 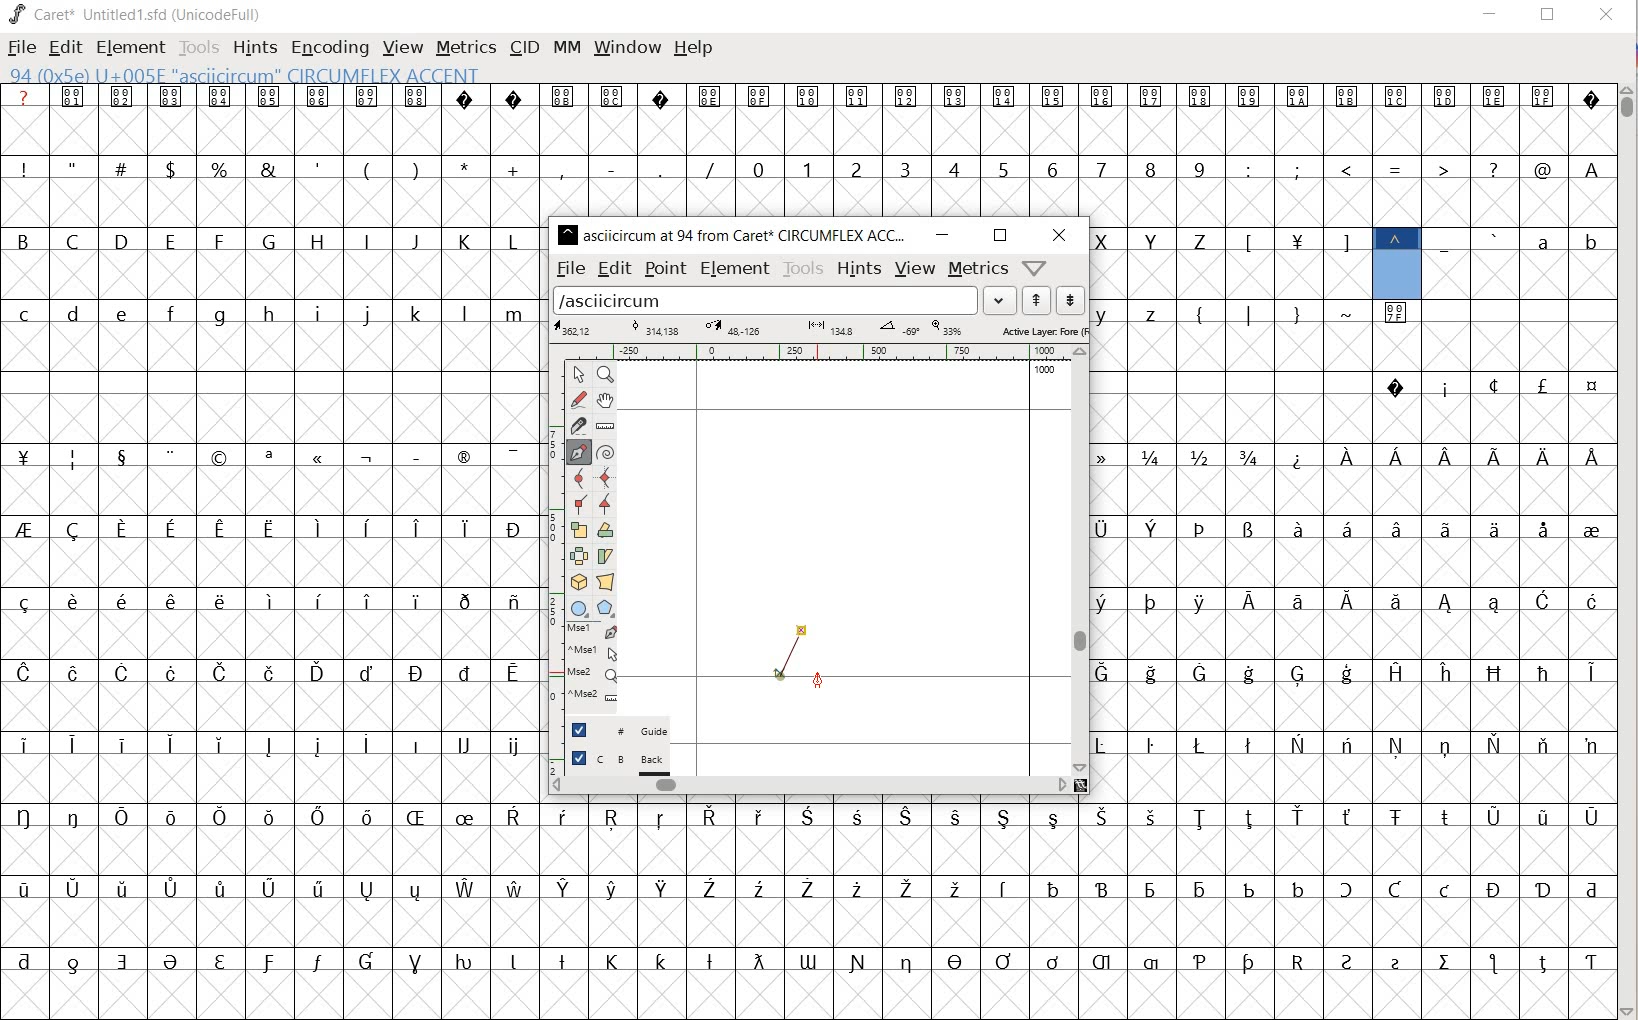 What do you see at coordinates (605, 557) in the screenshot?
I see `skew the selection` at bounding box center [605, 557].